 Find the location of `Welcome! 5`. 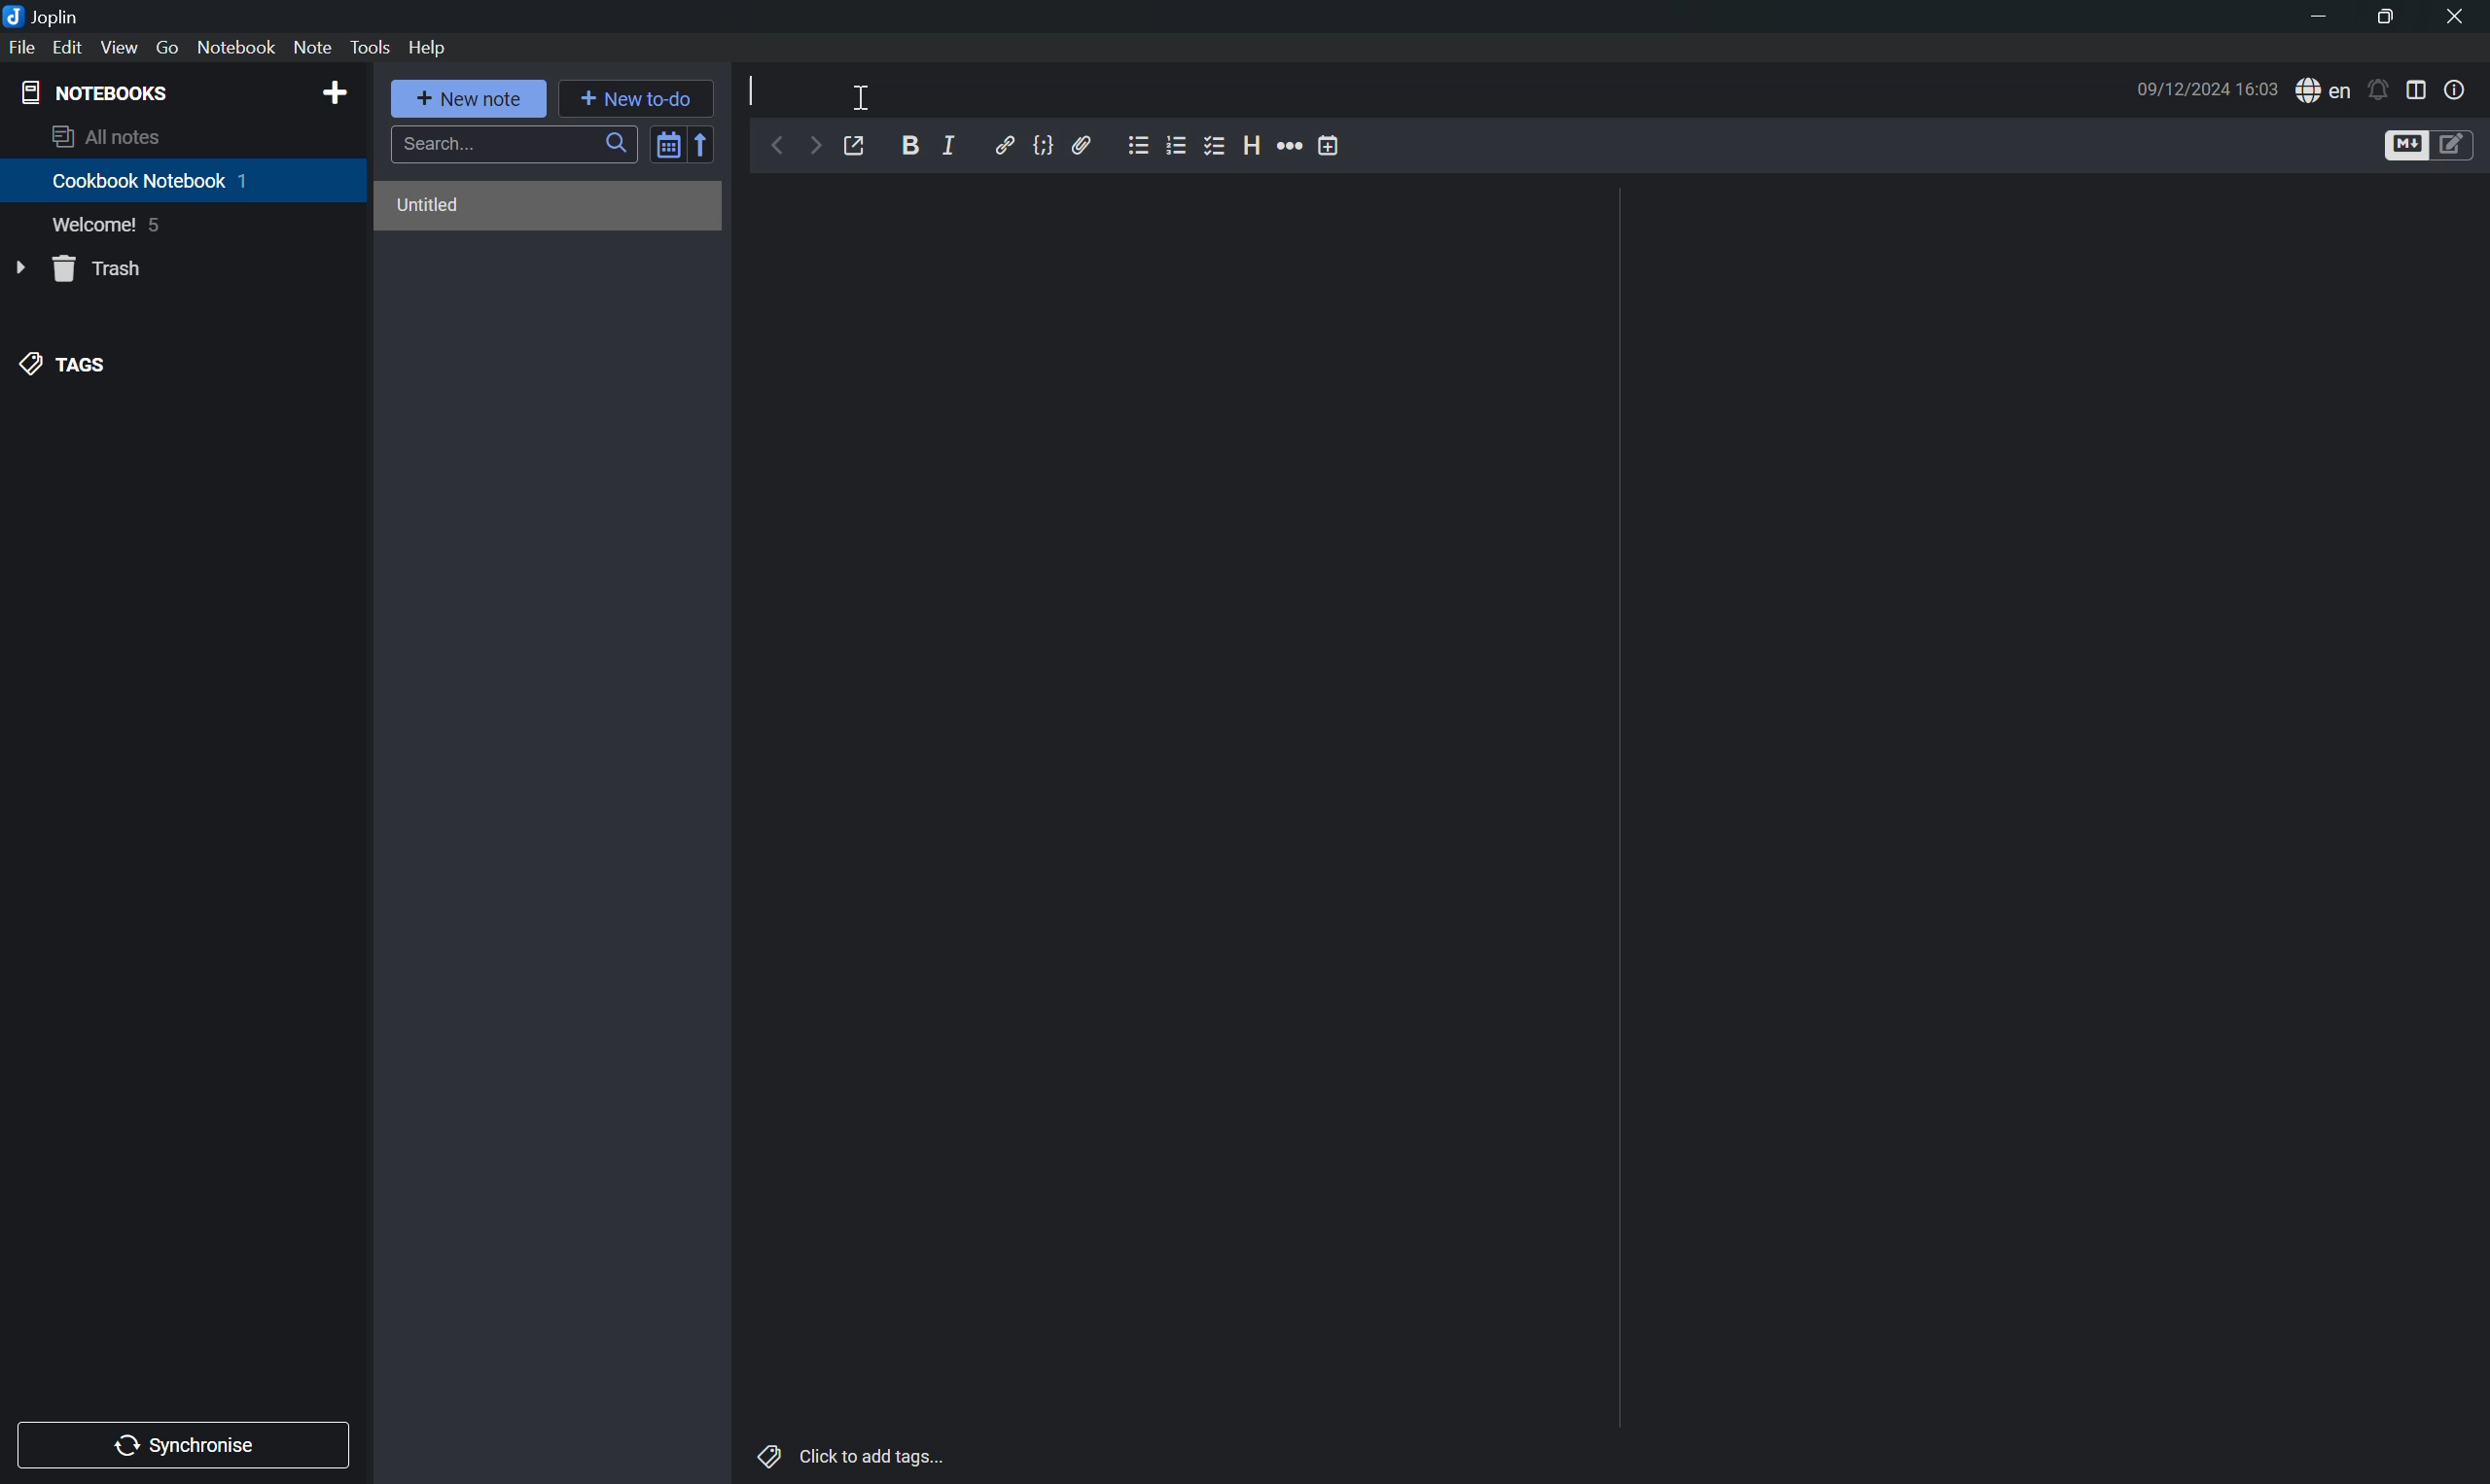

Welcome! 5 is located at coordinates (112, 228).